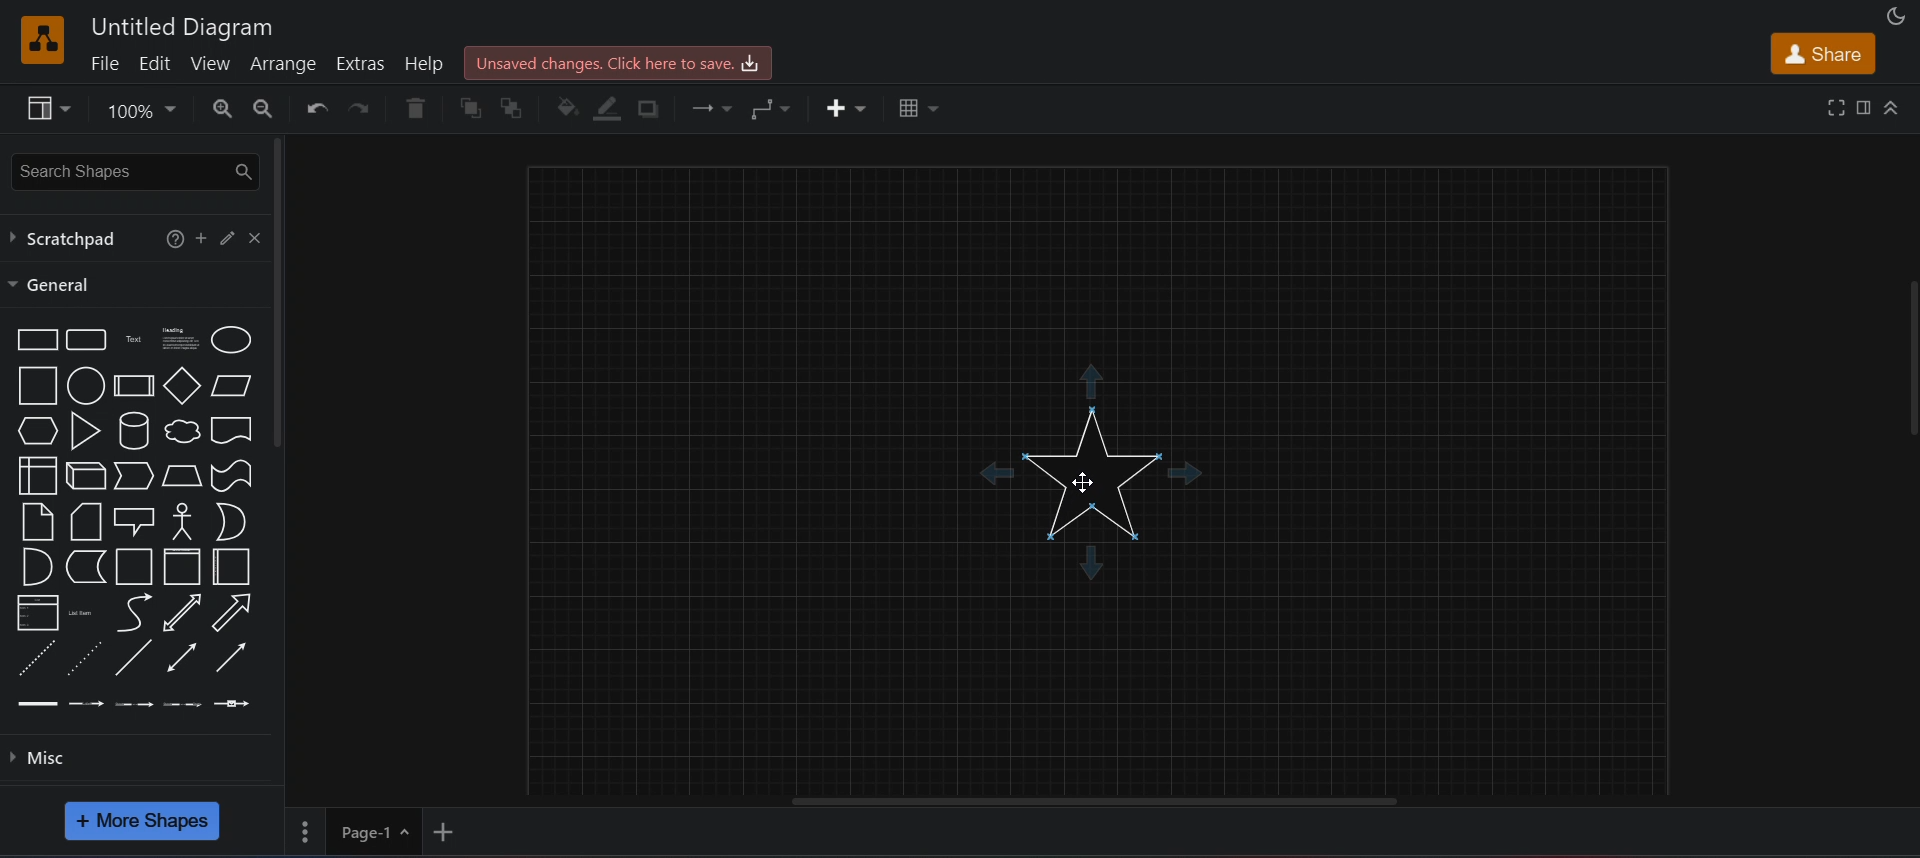  What do you see at coordinates (1101, 805) in the screenshot?
I see `horizontal scroll bar` at bounding box center [1101, 805].